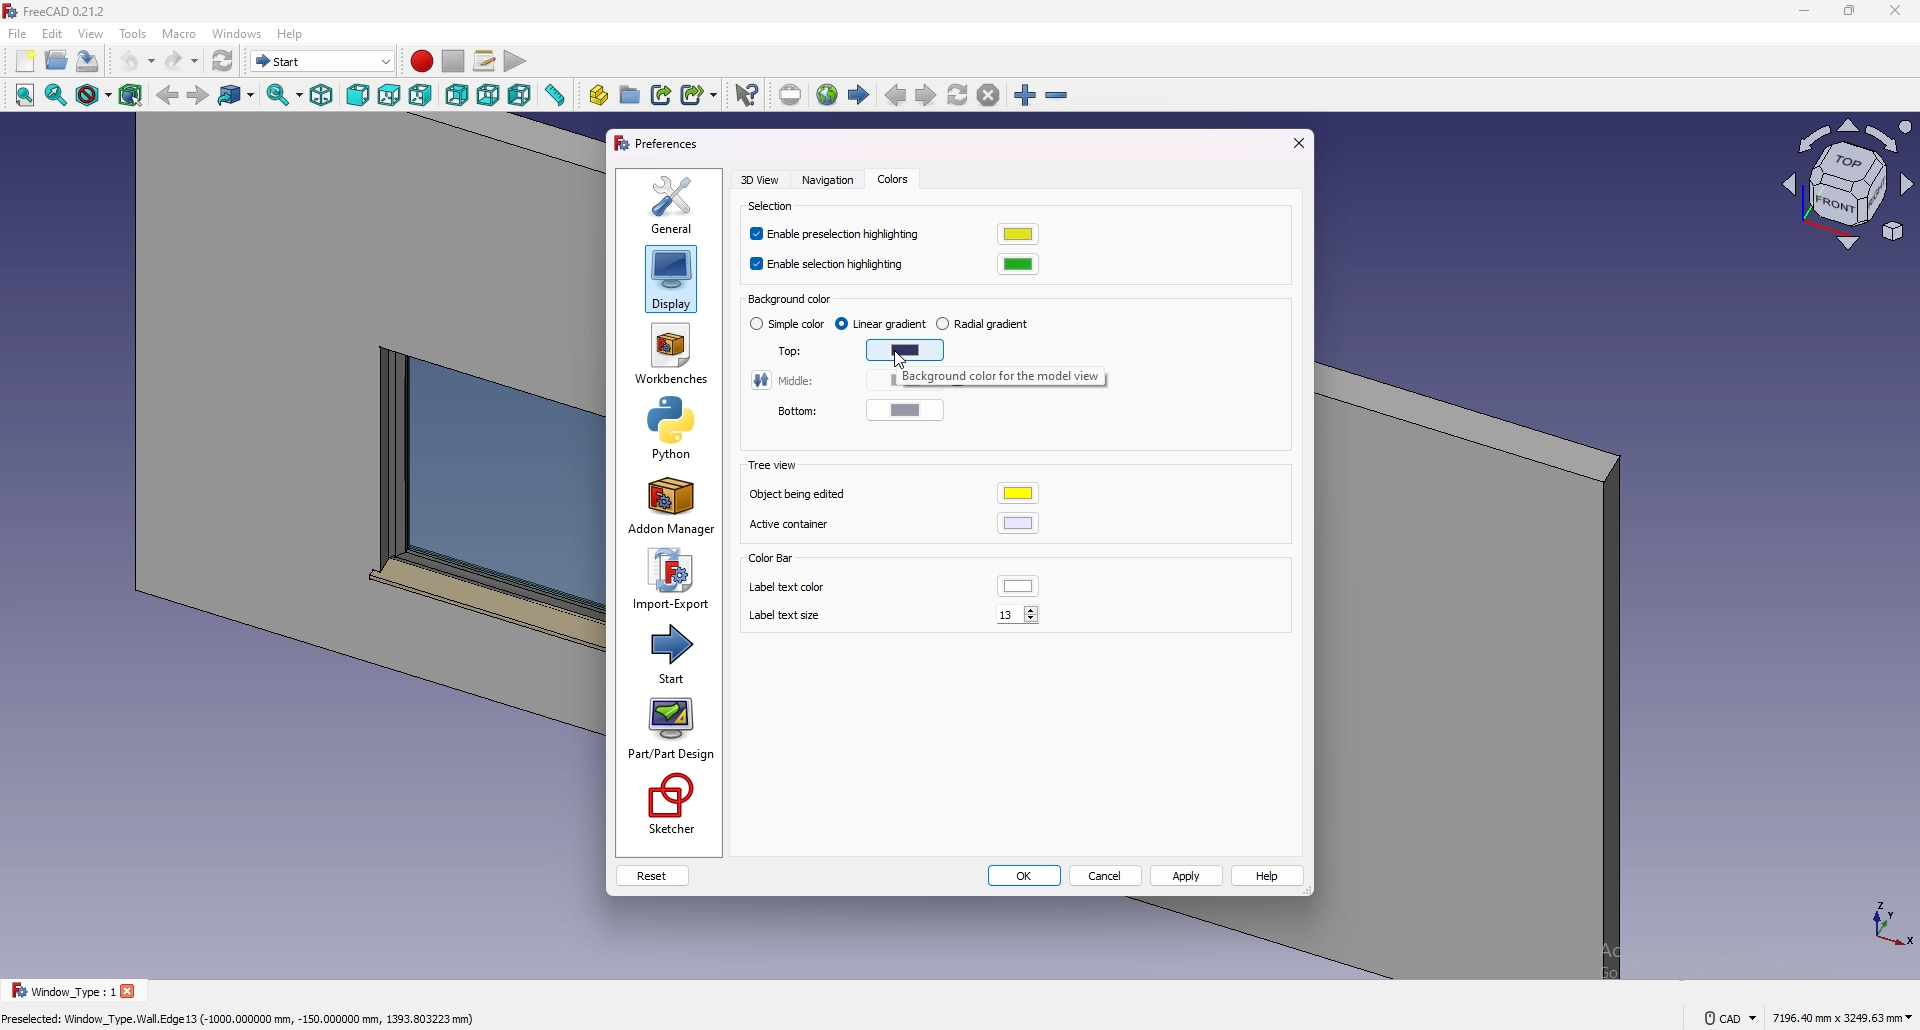 The width and height of the screenshot is (1920, 1030). Describe the element at coordinates (1895, 11) in the screenshot. I see `close` at that location.